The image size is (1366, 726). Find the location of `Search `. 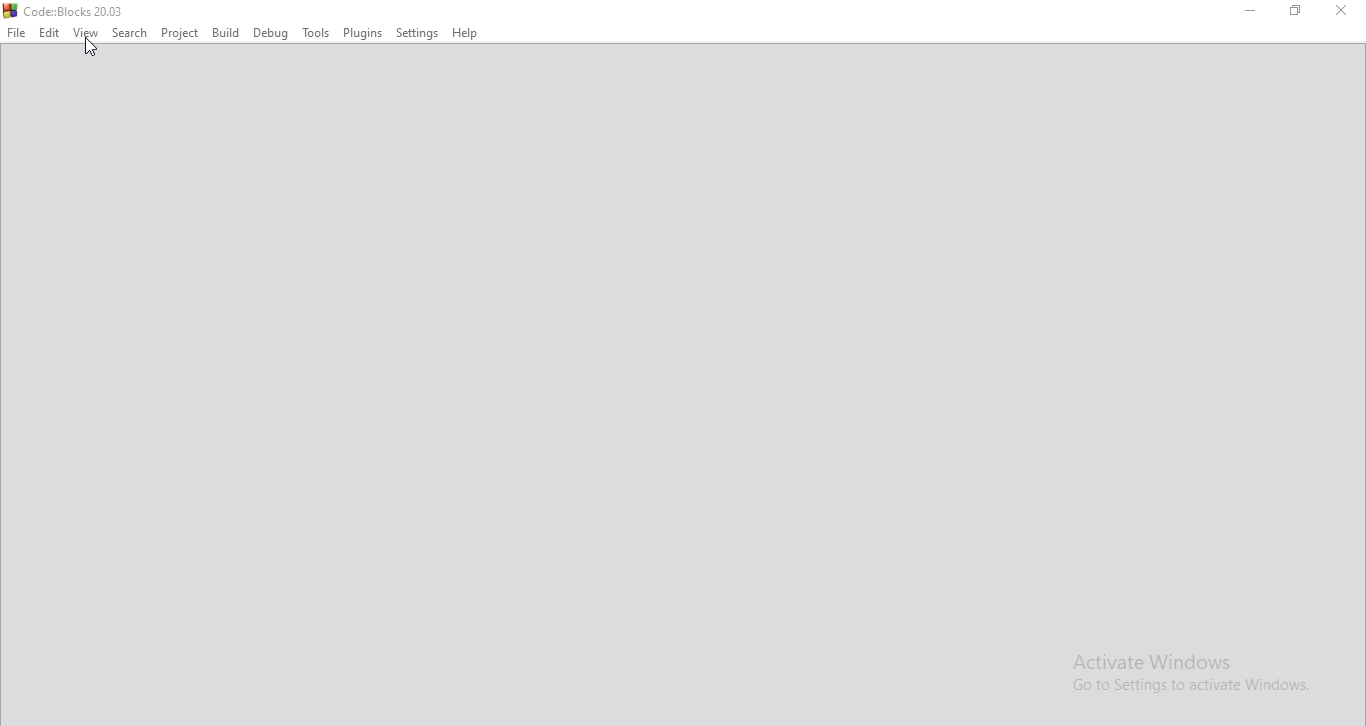

Search  is located at coordinates (129, 33).